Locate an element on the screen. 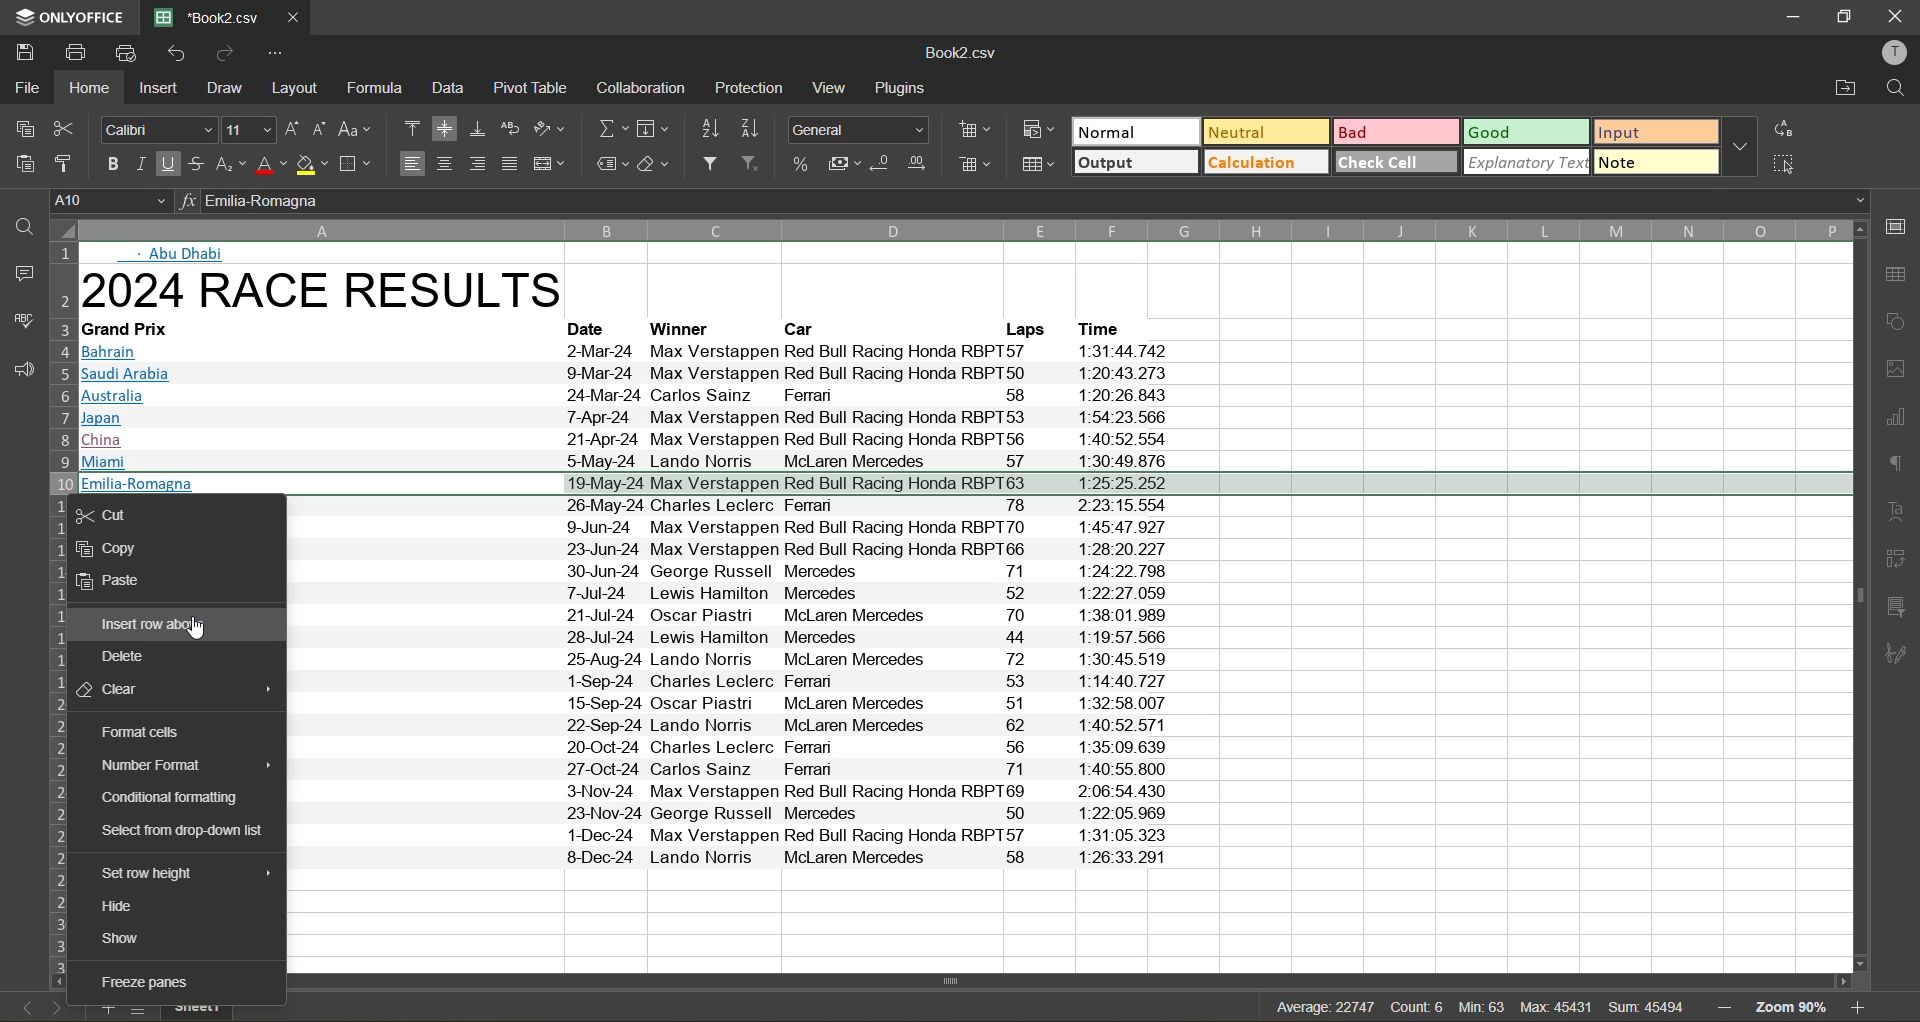  view is located at coordinates (832, 88).